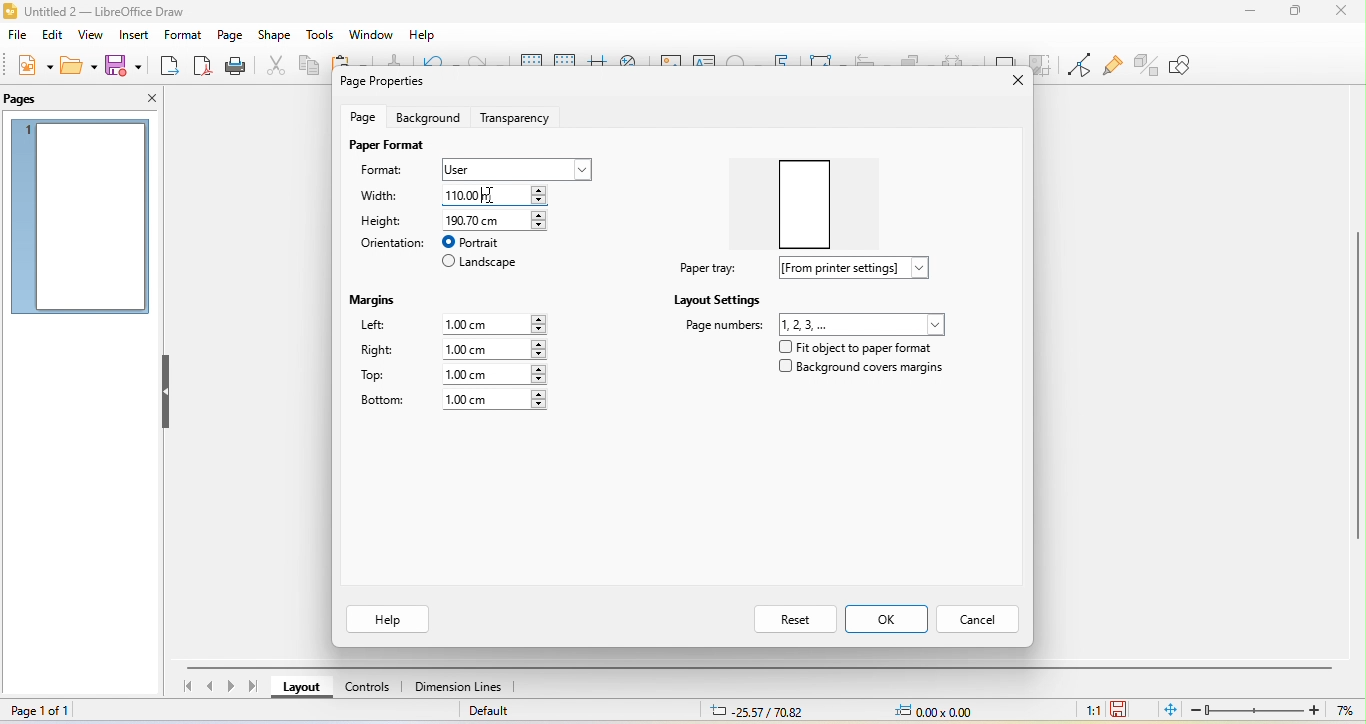 This screenshot has width=1366, height=724. I want to click on control, so click(368, 690).